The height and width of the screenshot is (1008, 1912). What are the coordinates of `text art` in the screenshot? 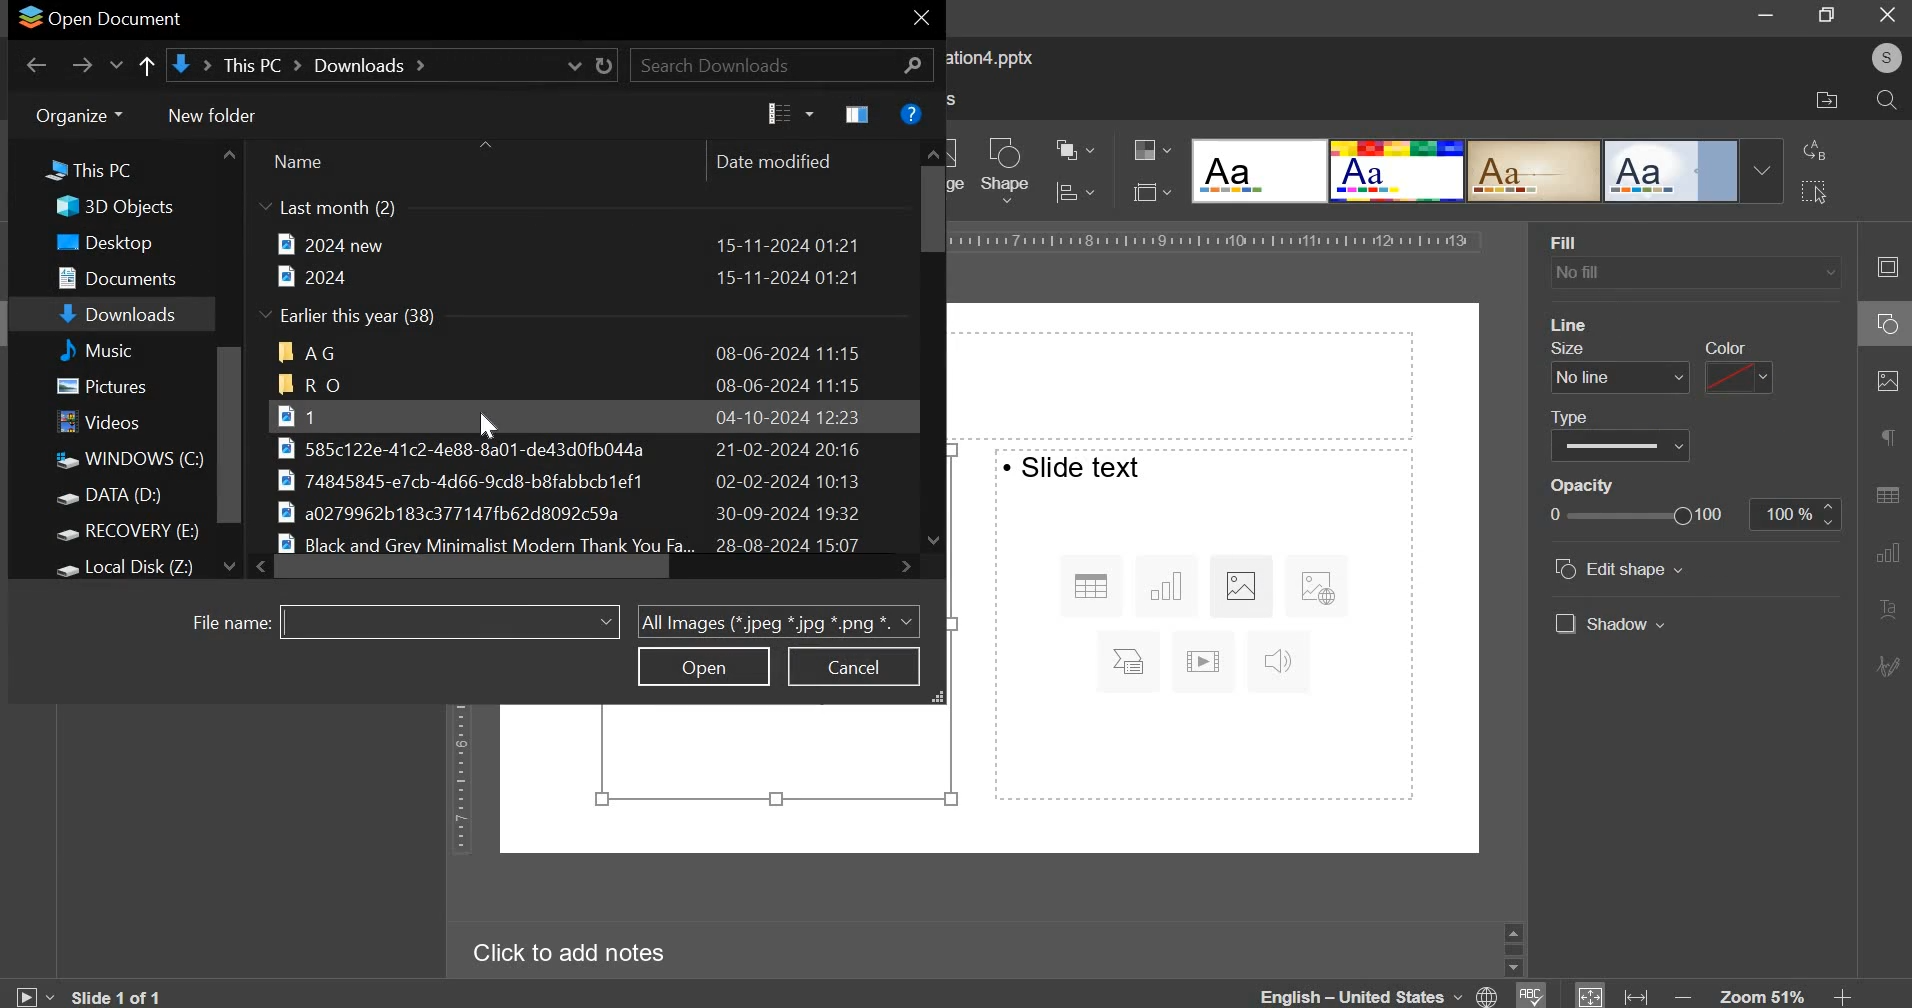 It's located at (1886, 611).